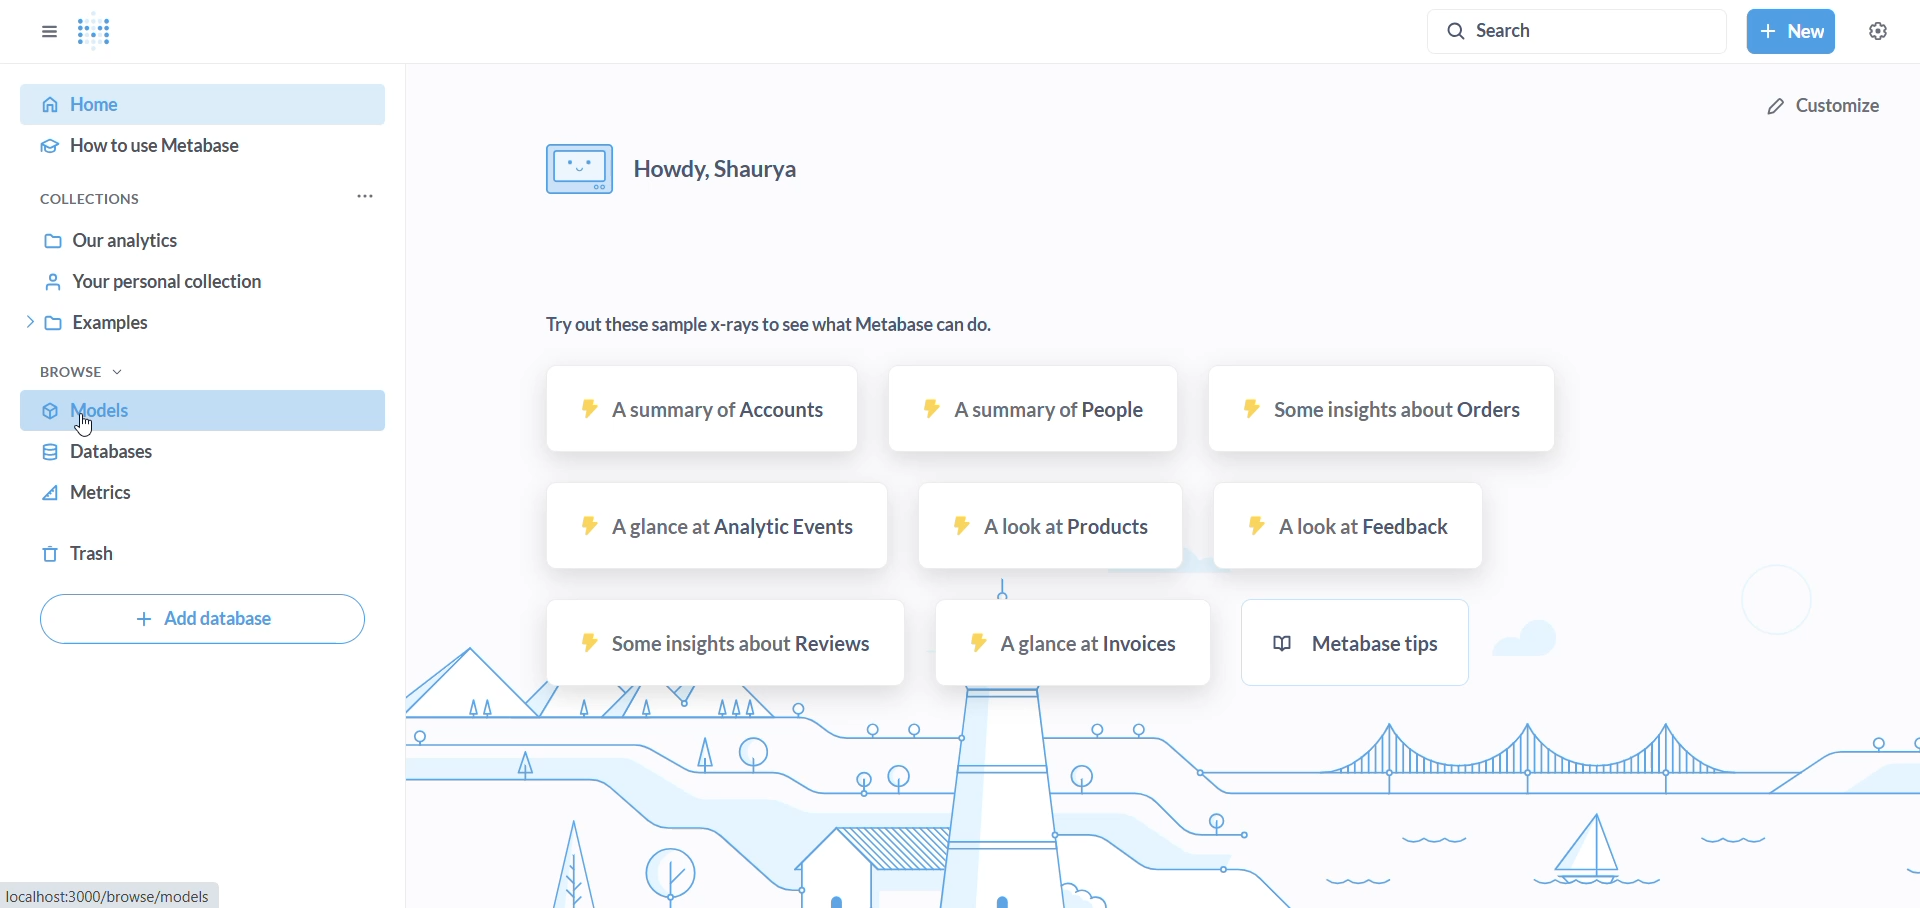  I want to click on how to use, so click(200, 147).